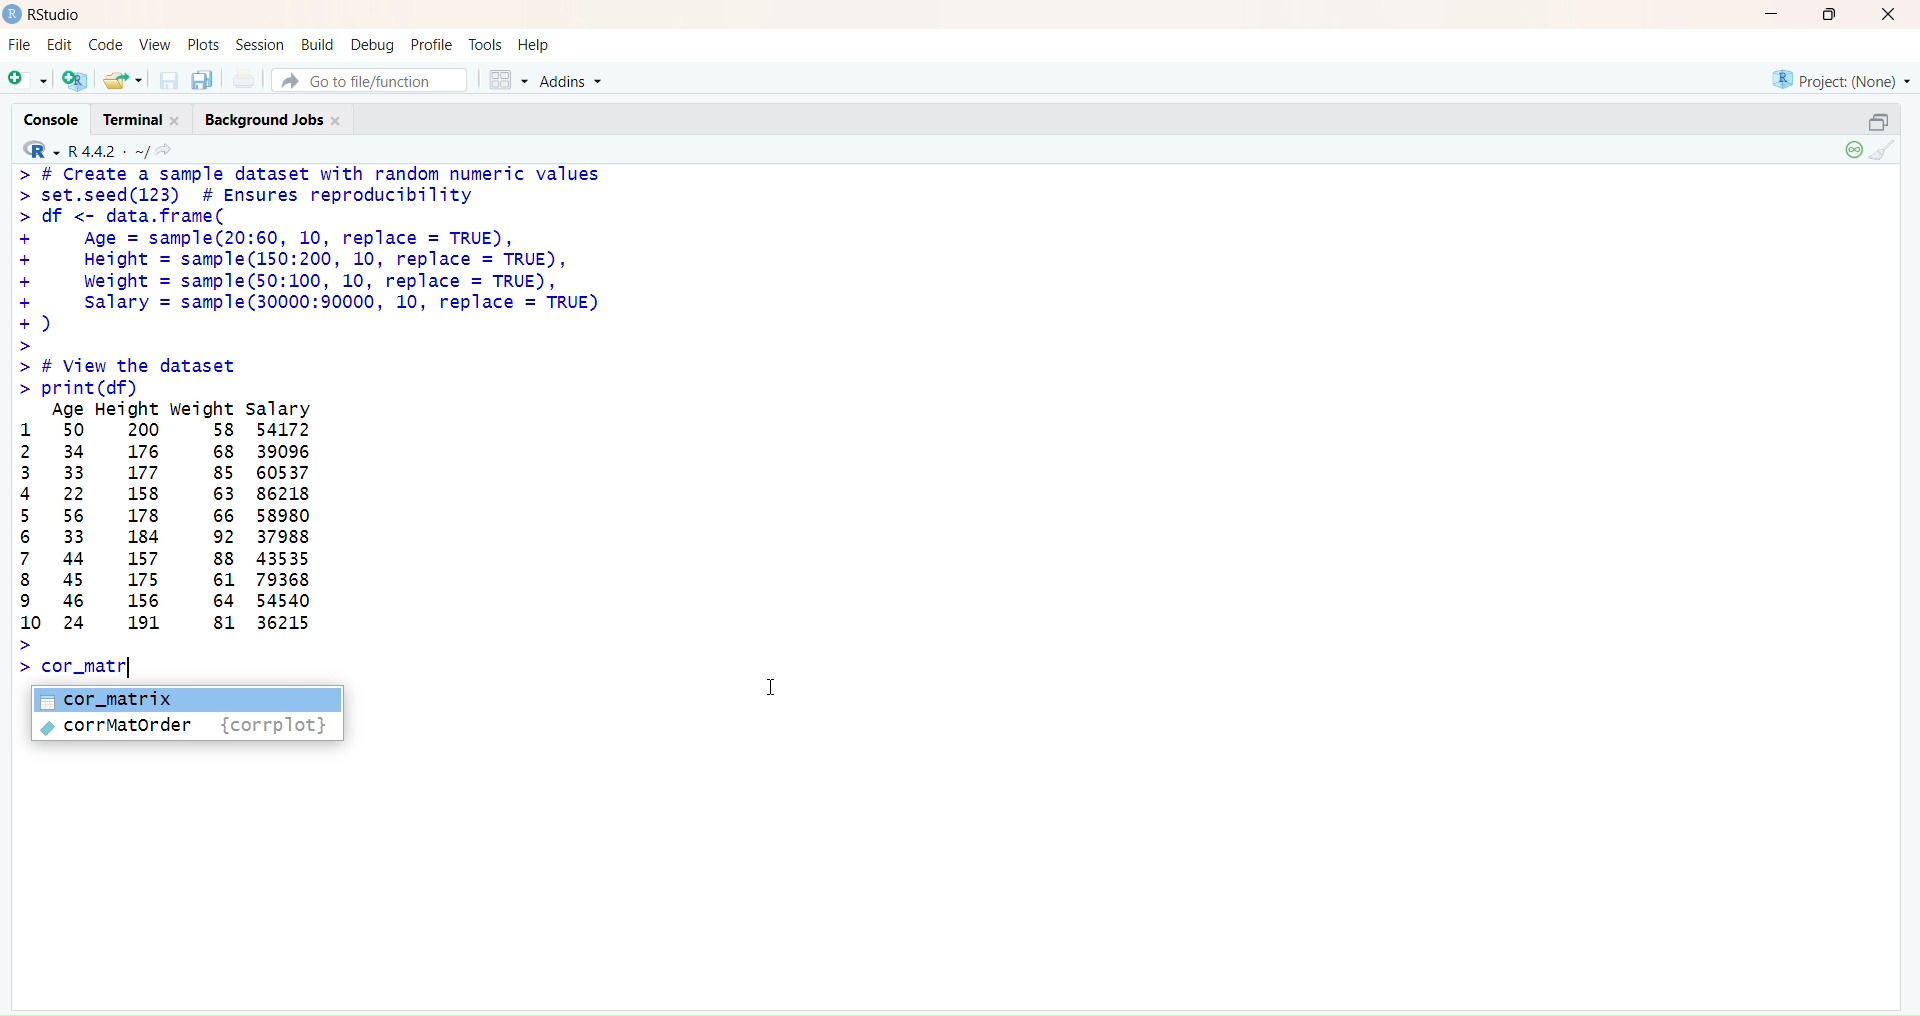 The height and width of the screenshot is (1016, 1920). What do you see at coordinates (1851, 151) in the screenshot?
I see `Session suspend timeout passed: A child process is running` at bounding box center [1851, 151].